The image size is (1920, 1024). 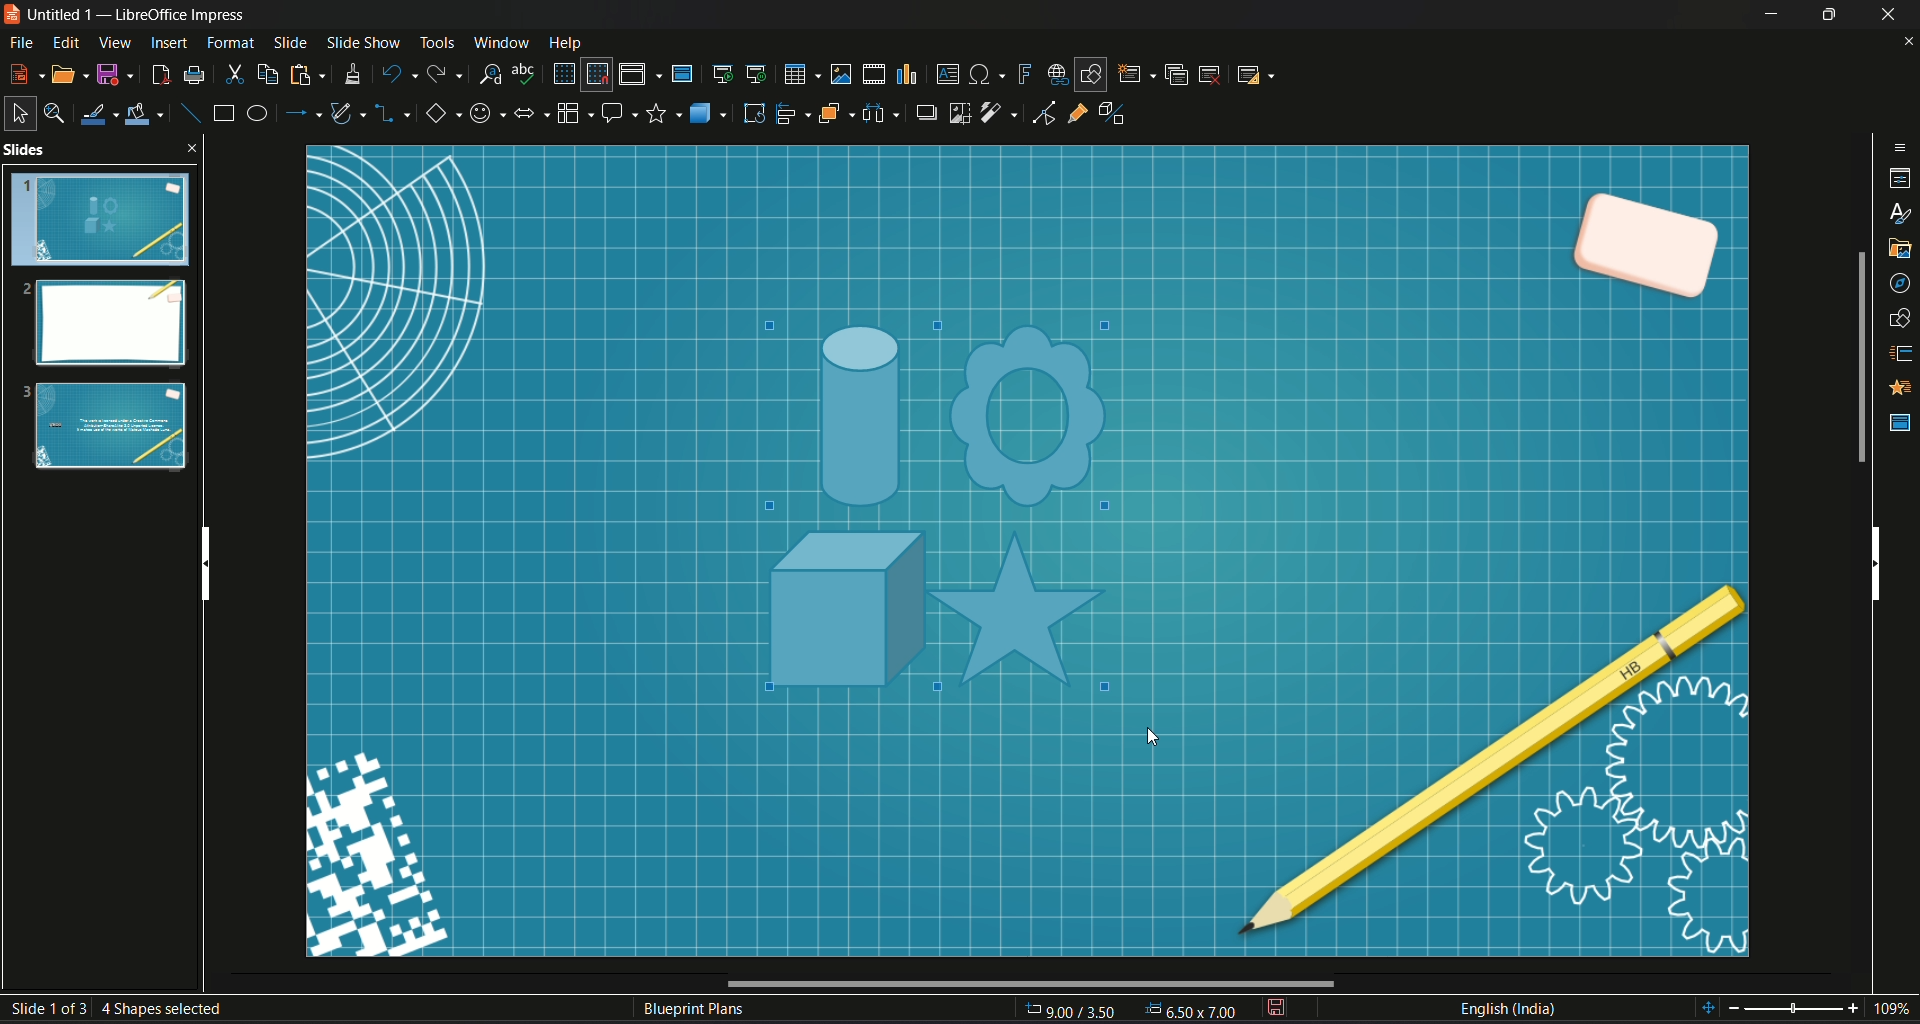 I want to click on Scroll bar, so click(x=1859, y=357).